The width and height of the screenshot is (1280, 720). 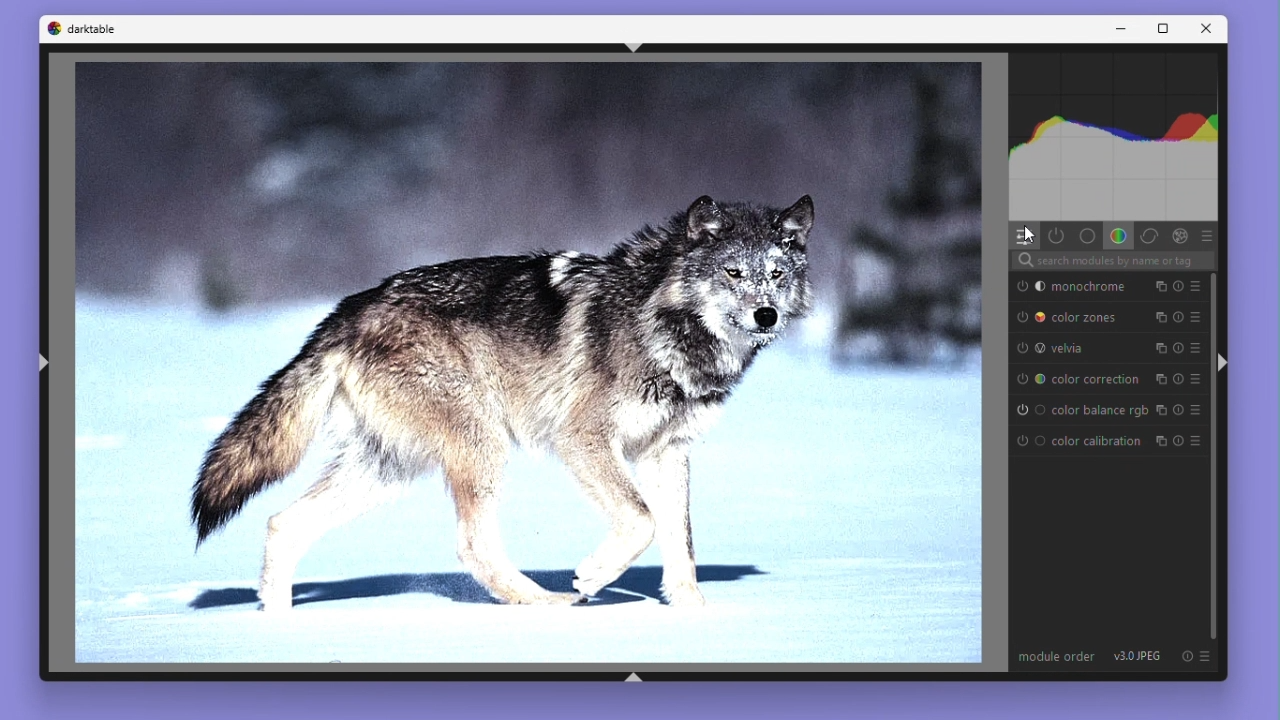 What do you see at coordinates (1217, 457) in the screenshot?
I see `vertical scroll bar` at bounding box center [1217, 457].